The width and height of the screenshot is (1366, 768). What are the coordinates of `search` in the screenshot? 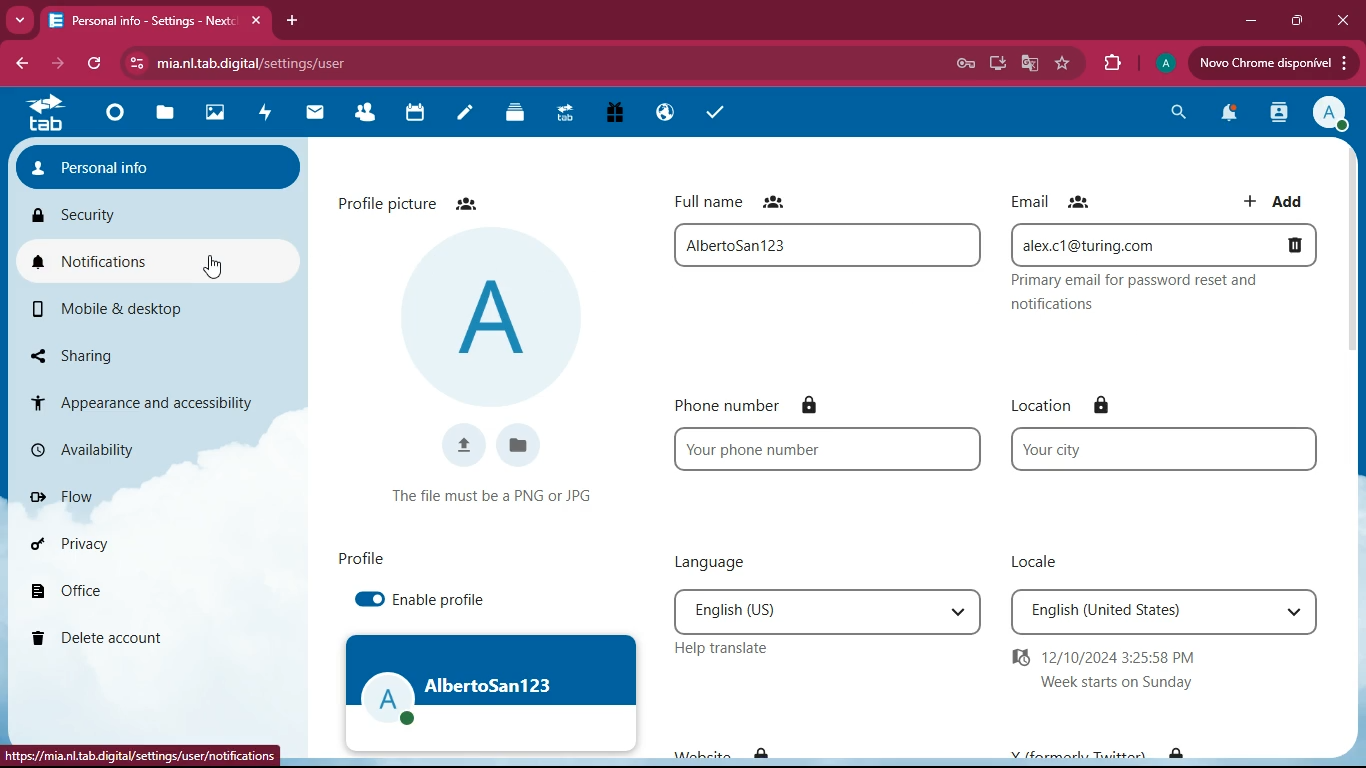 It's located at (1172, 114).